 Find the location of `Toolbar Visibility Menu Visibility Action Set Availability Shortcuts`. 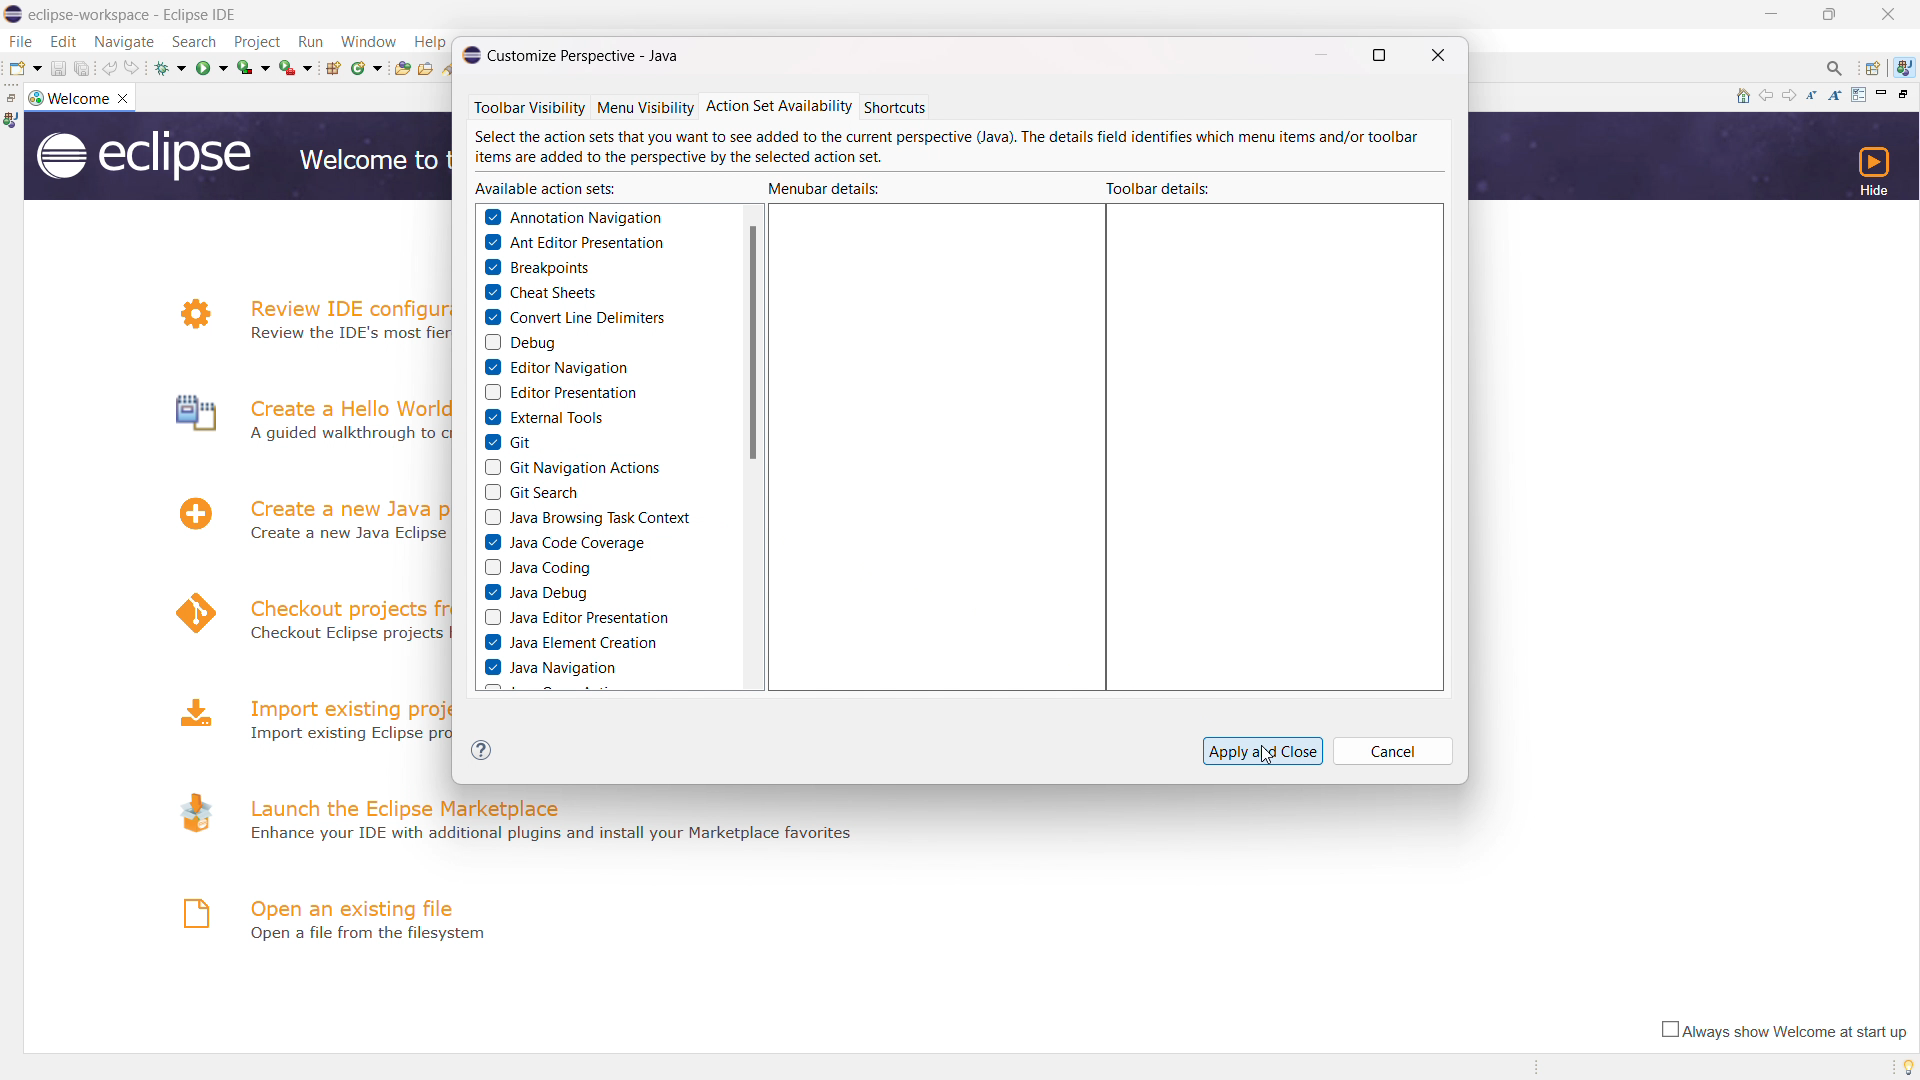

Toolbar Visibility Menu Visibility Action Set Availability Shortcuts is located at coordinates (746, 105).